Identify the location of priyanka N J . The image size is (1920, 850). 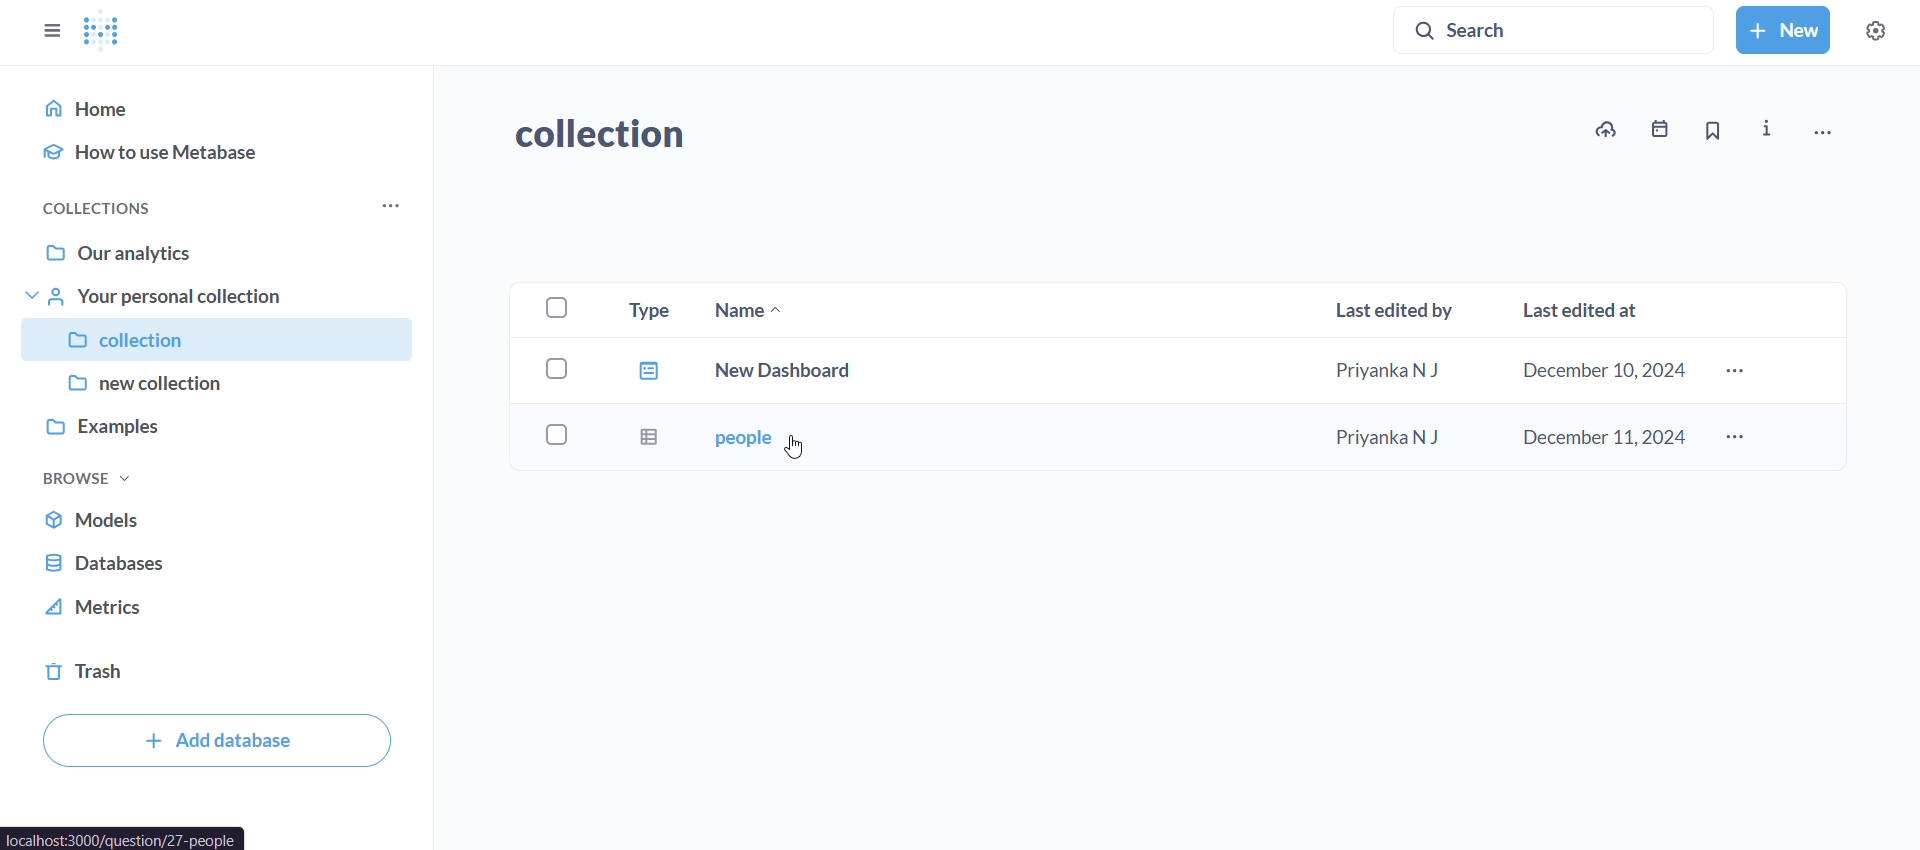
(1384, 367).